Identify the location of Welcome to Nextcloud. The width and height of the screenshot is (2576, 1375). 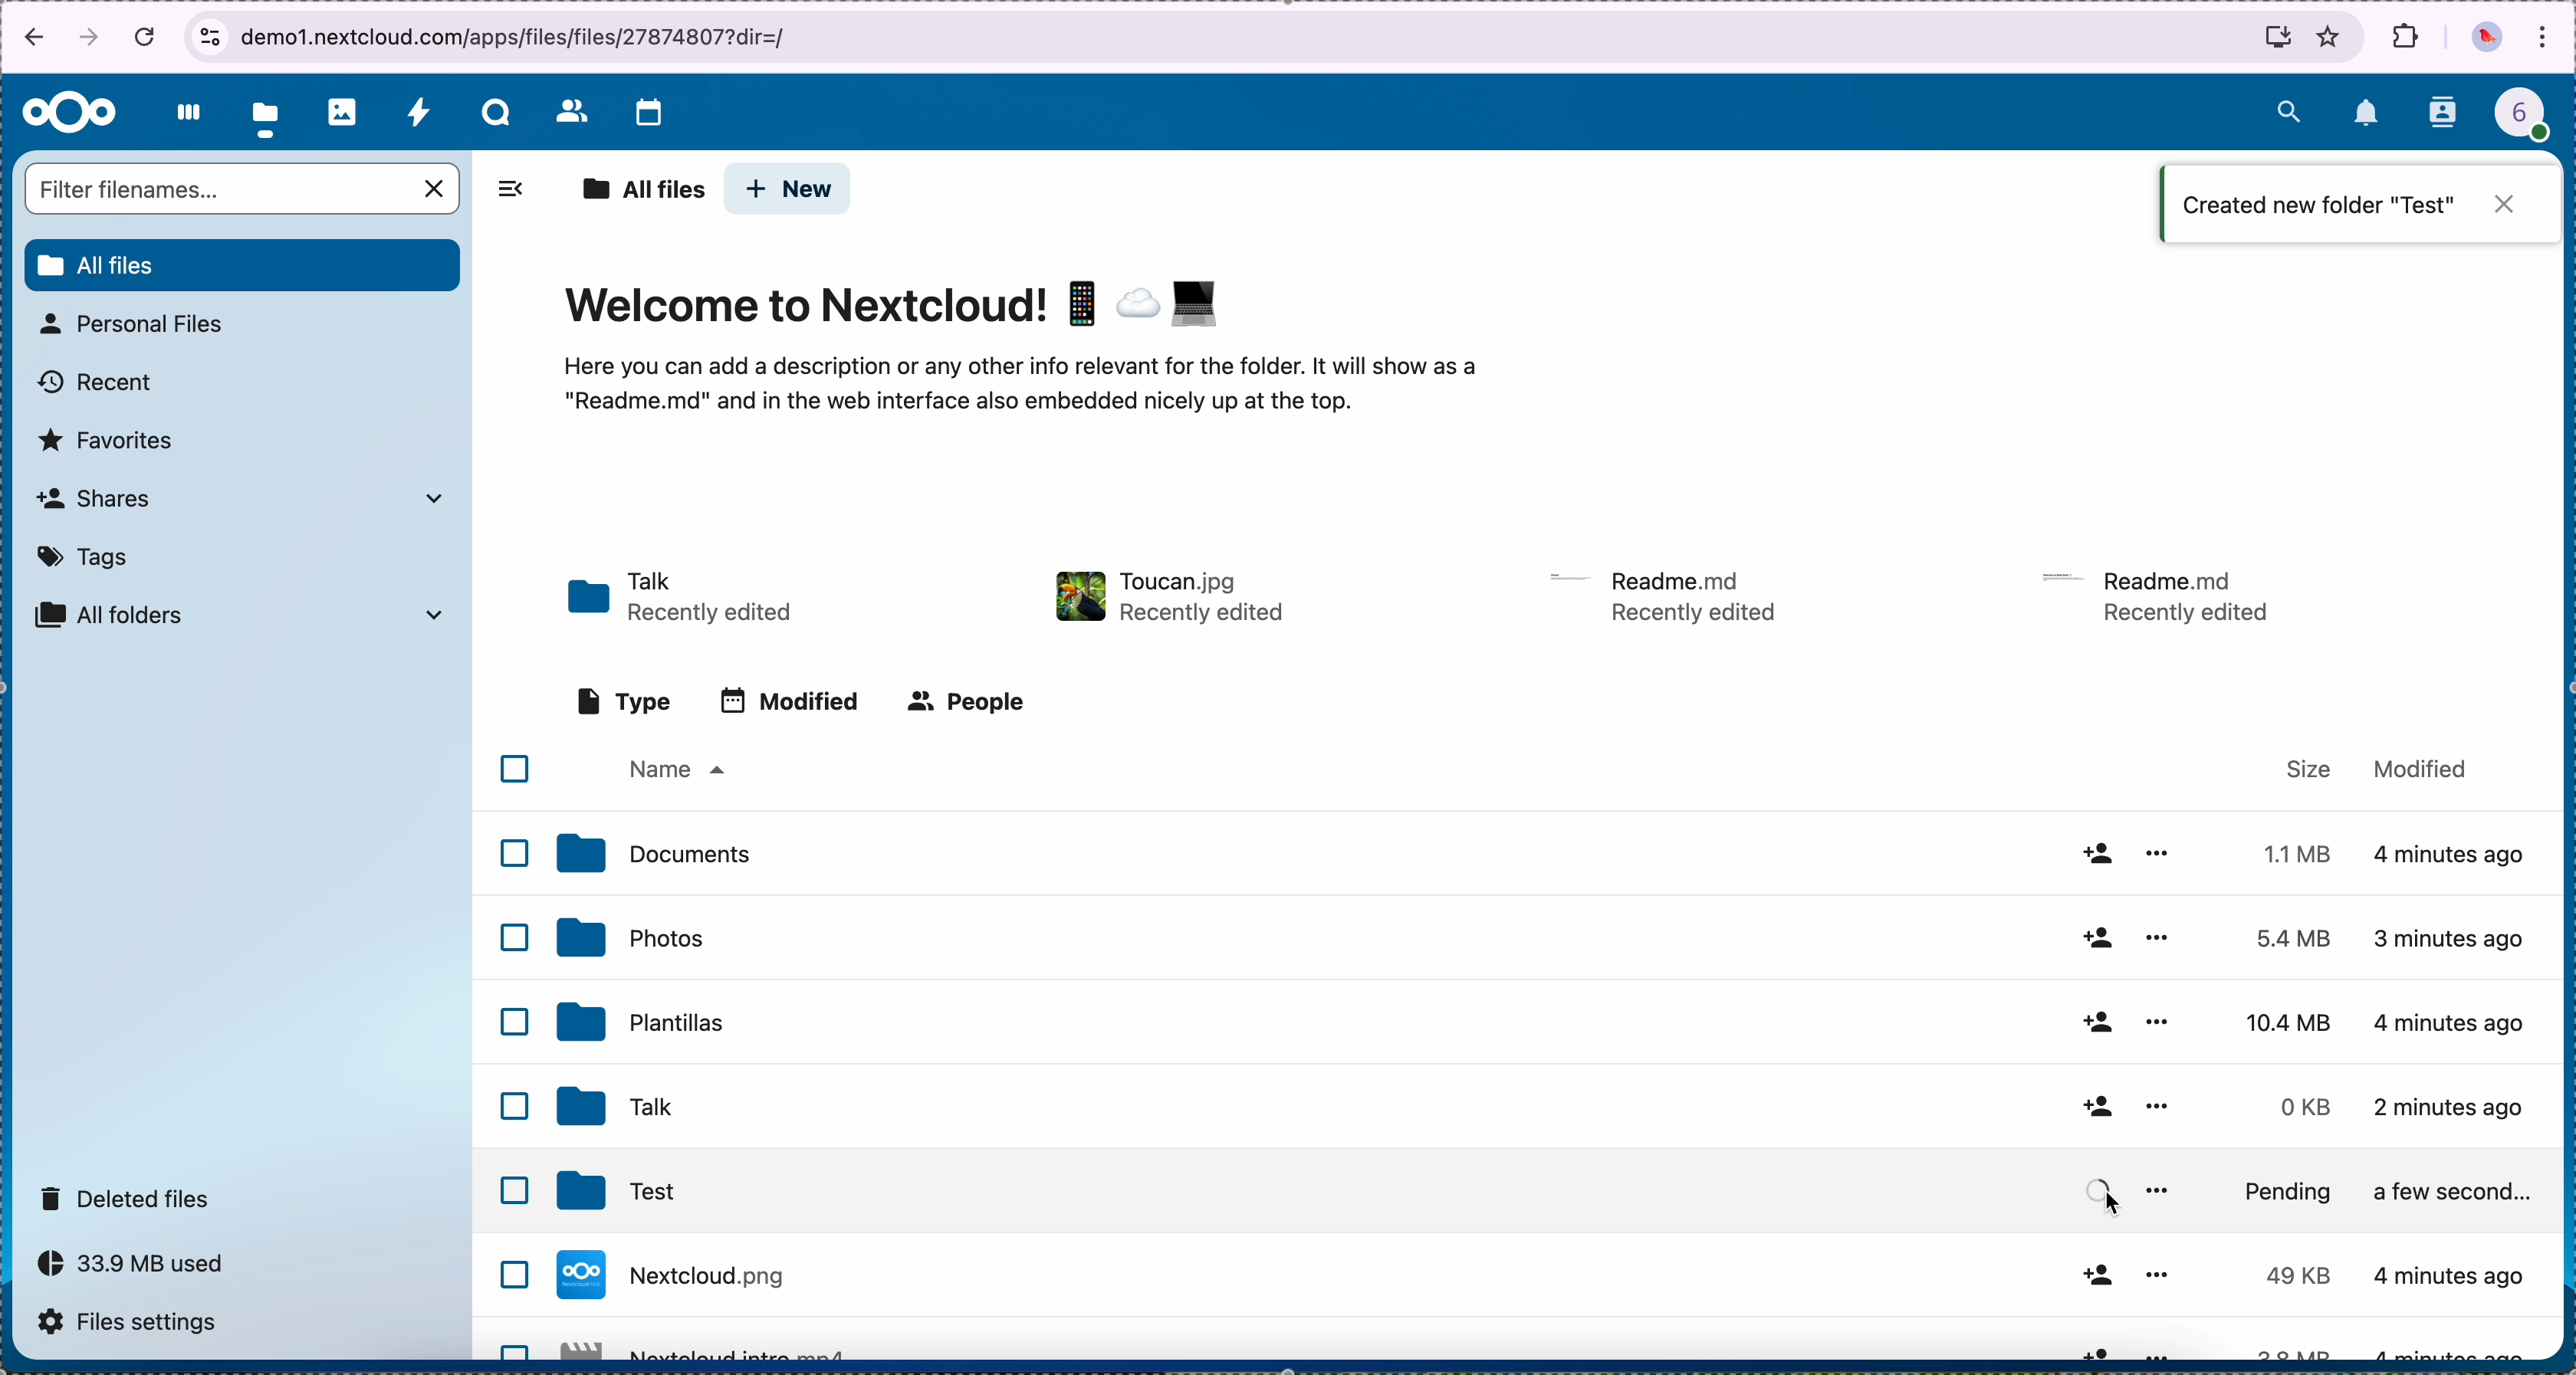
(897, 308).